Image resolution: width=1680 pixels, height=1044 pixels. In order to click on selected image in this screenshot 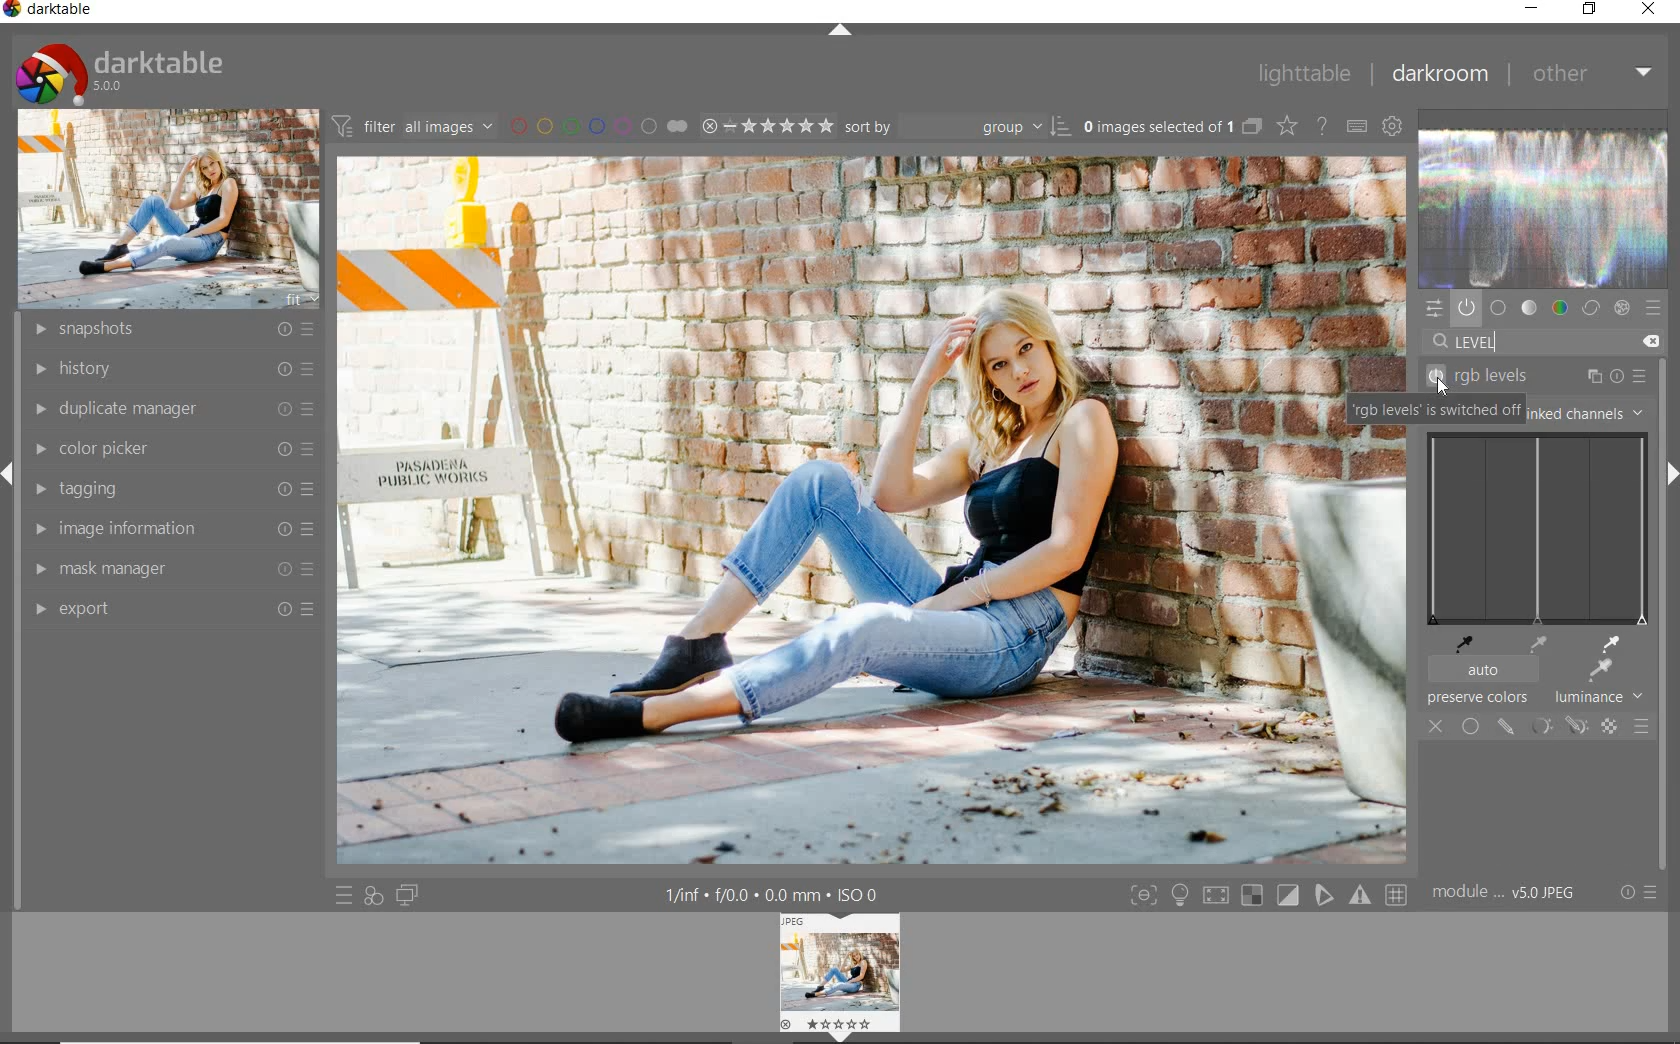, I will do `click(824, 509)`.